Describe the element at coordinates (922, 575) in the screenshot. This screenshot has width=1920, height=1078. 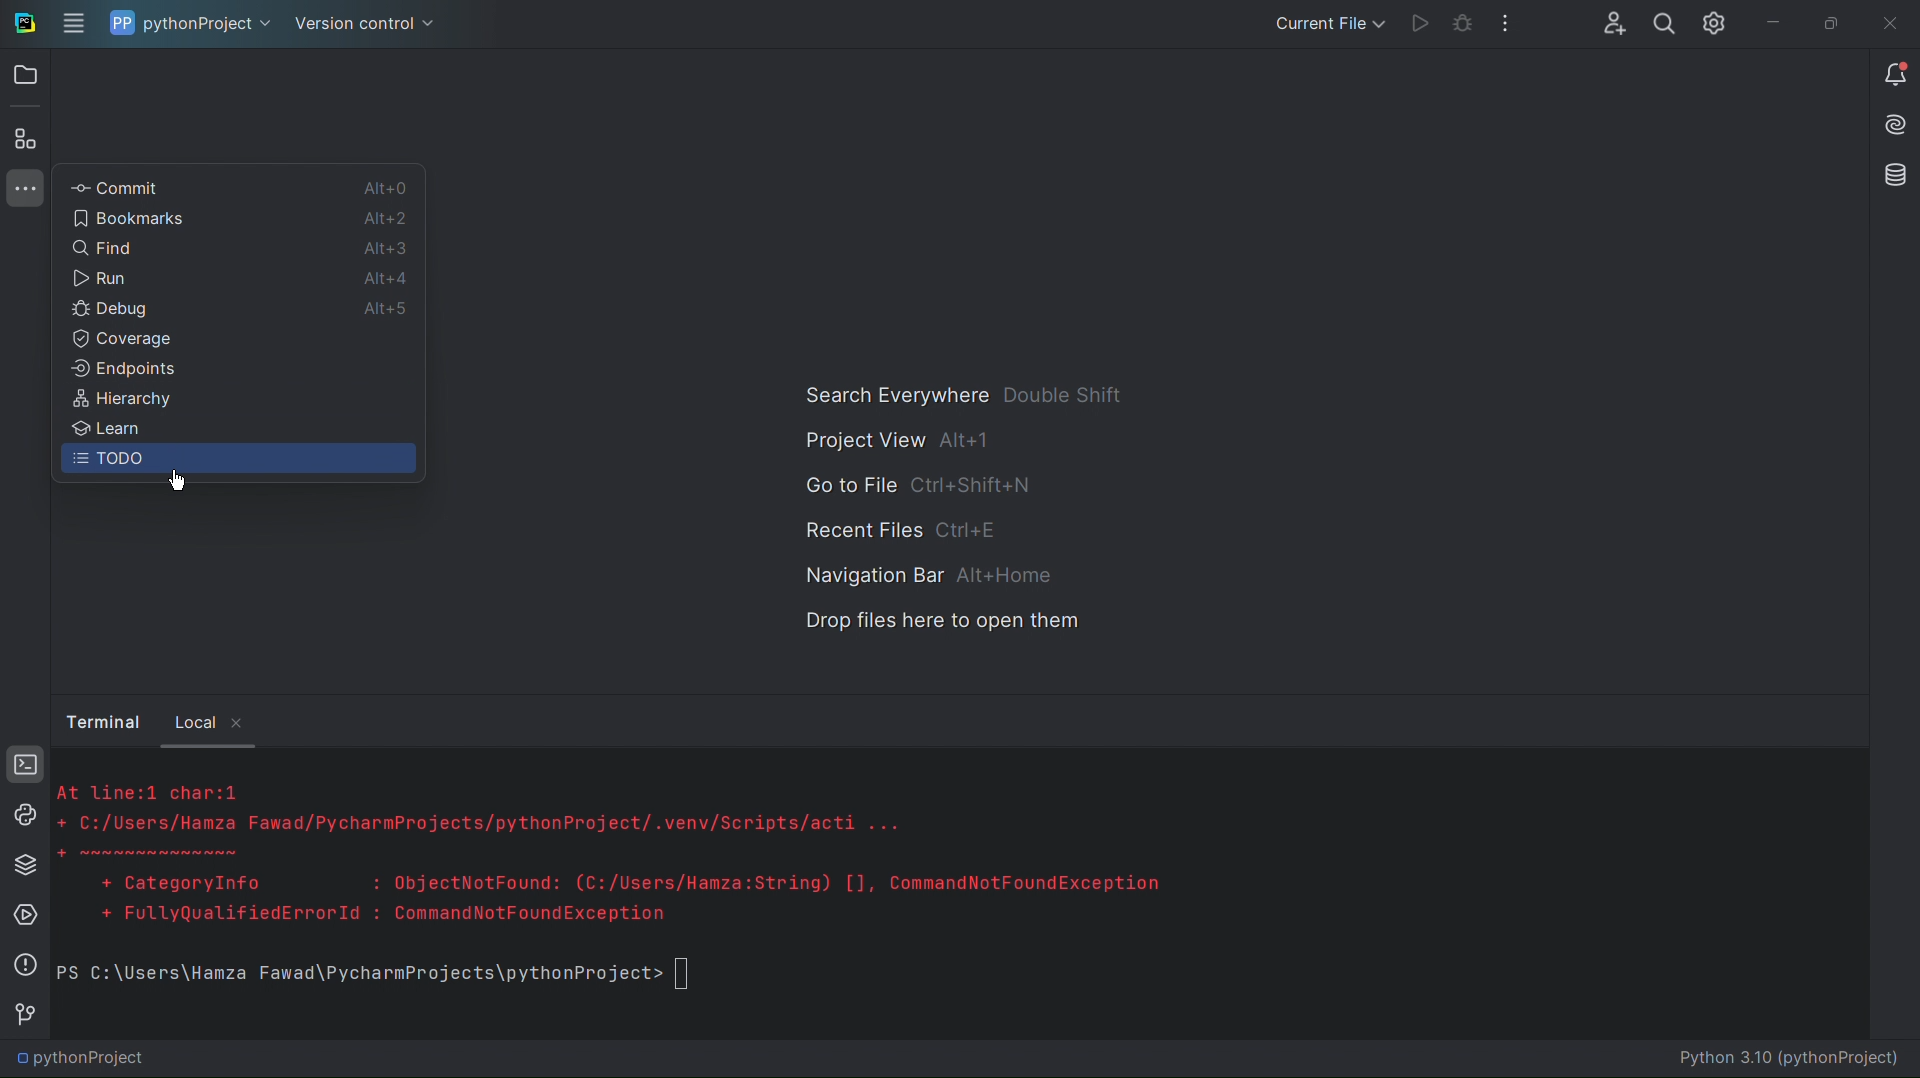
I see `Navigation Bar alt+home` at that location.